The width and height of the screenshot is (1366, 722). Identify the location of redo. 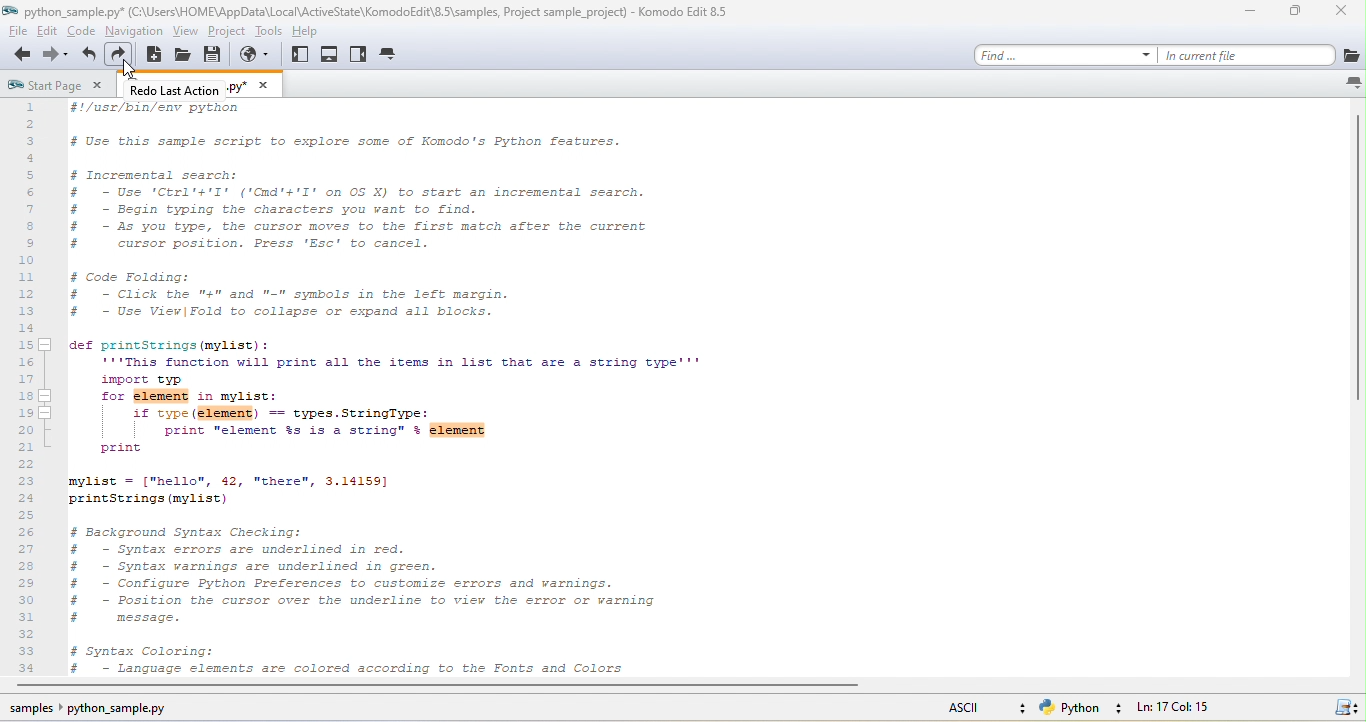
(120, 55).